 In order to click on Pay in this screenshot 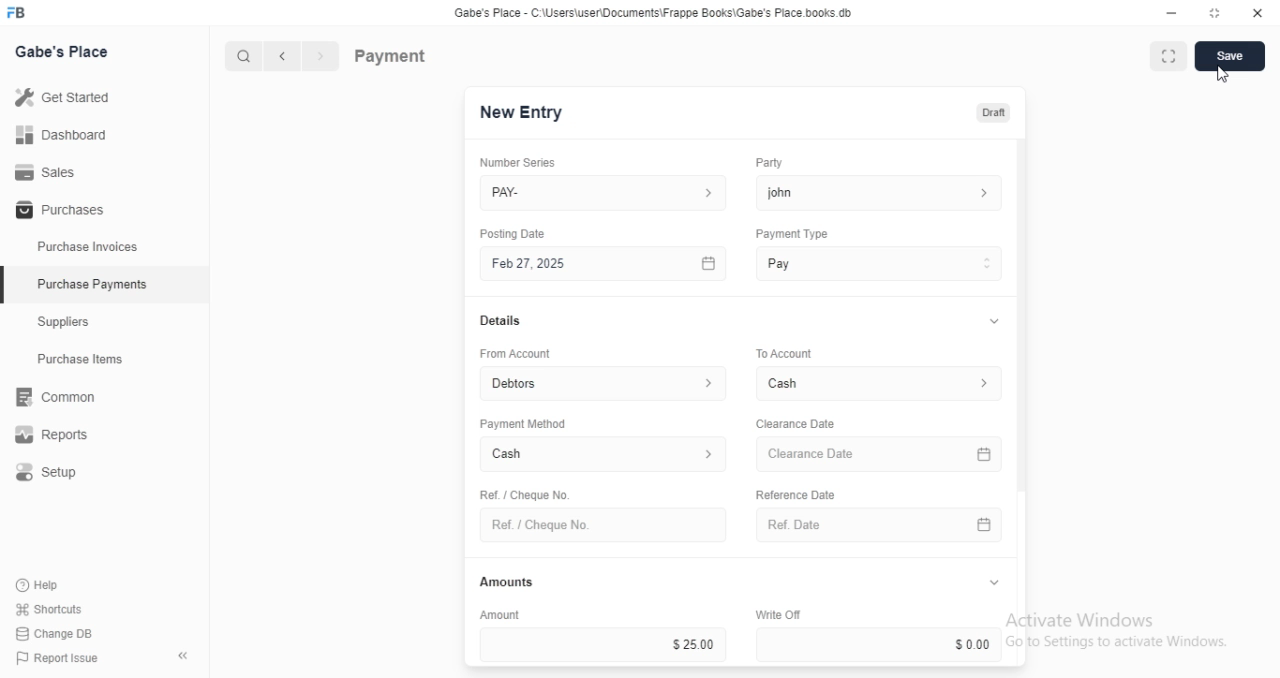, I will do `click(880, 263)`.